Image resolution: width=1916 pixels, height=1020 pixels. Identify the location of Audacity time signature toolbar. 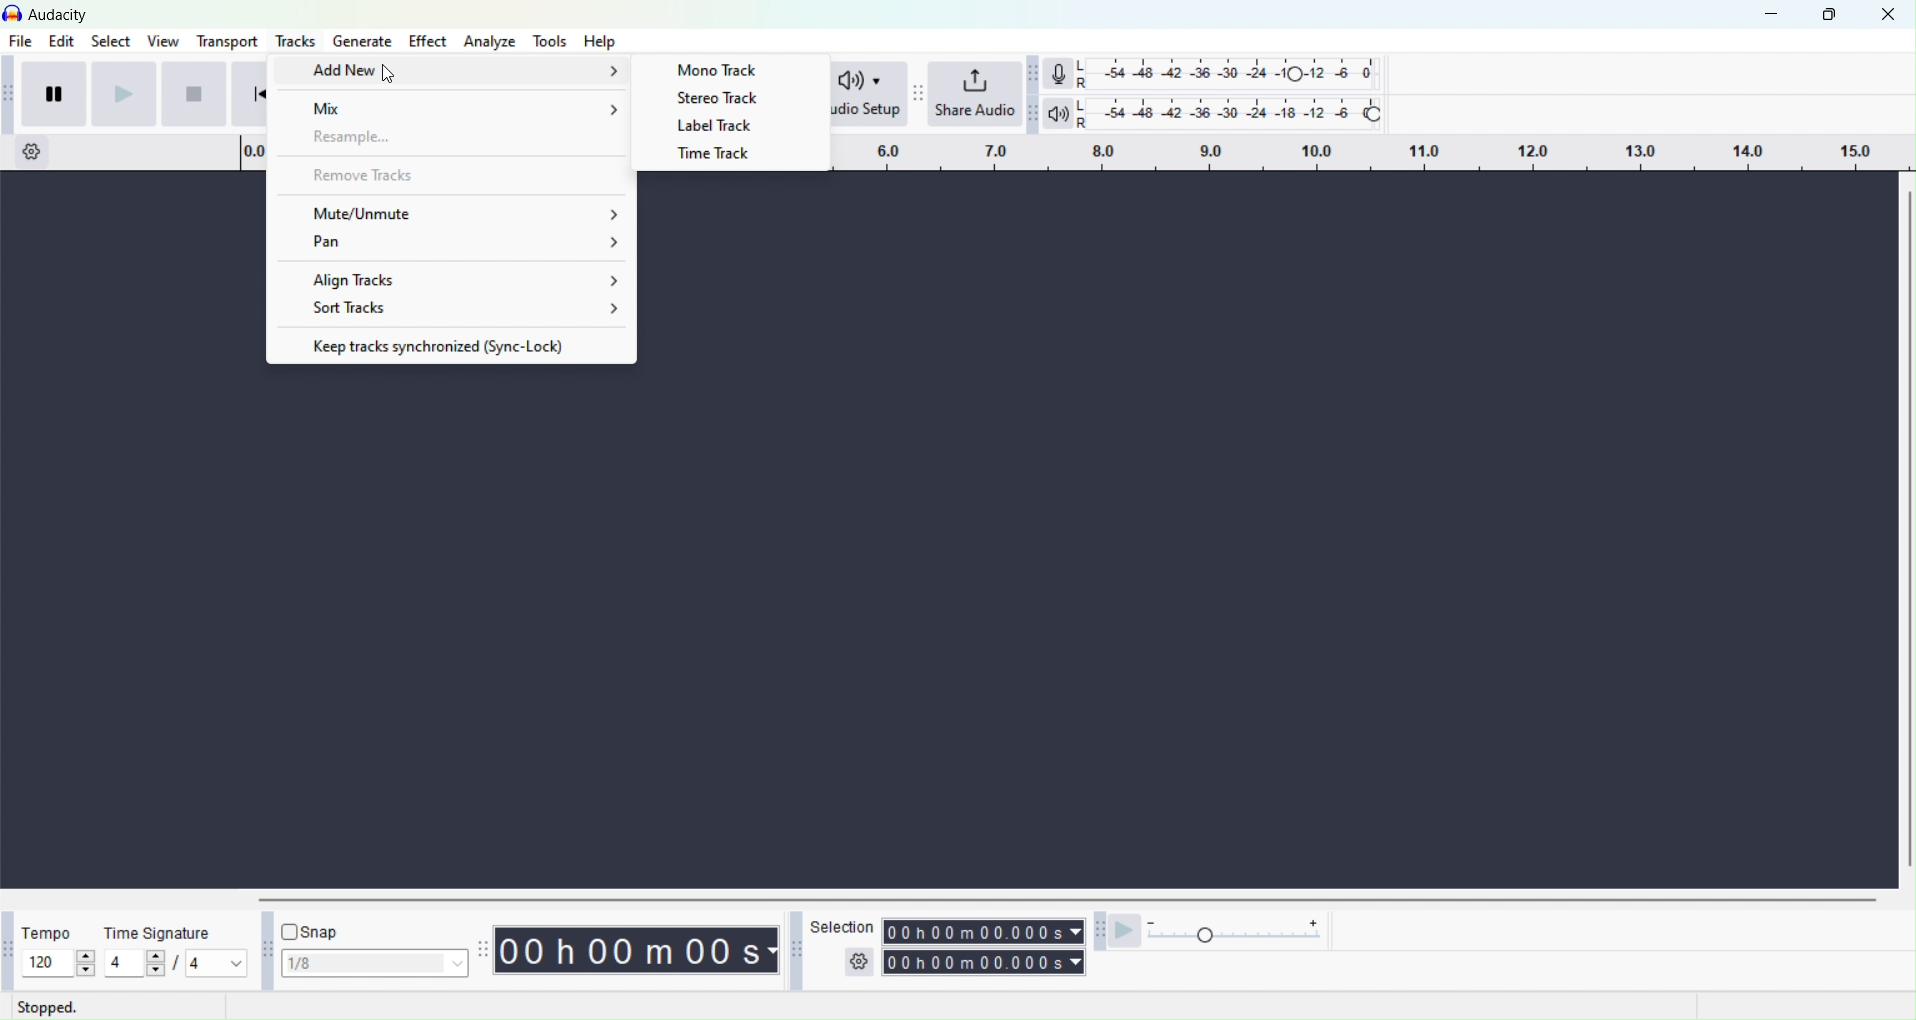
(6, 950).